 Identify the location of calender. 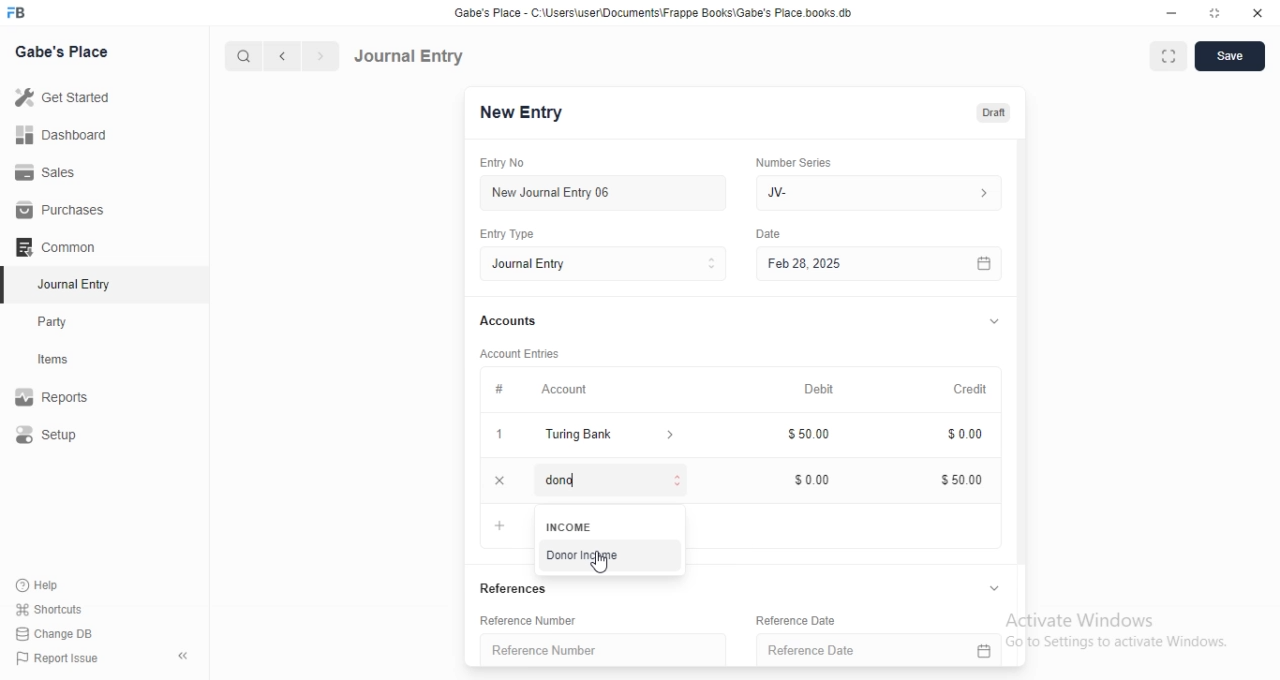
(983, 651).